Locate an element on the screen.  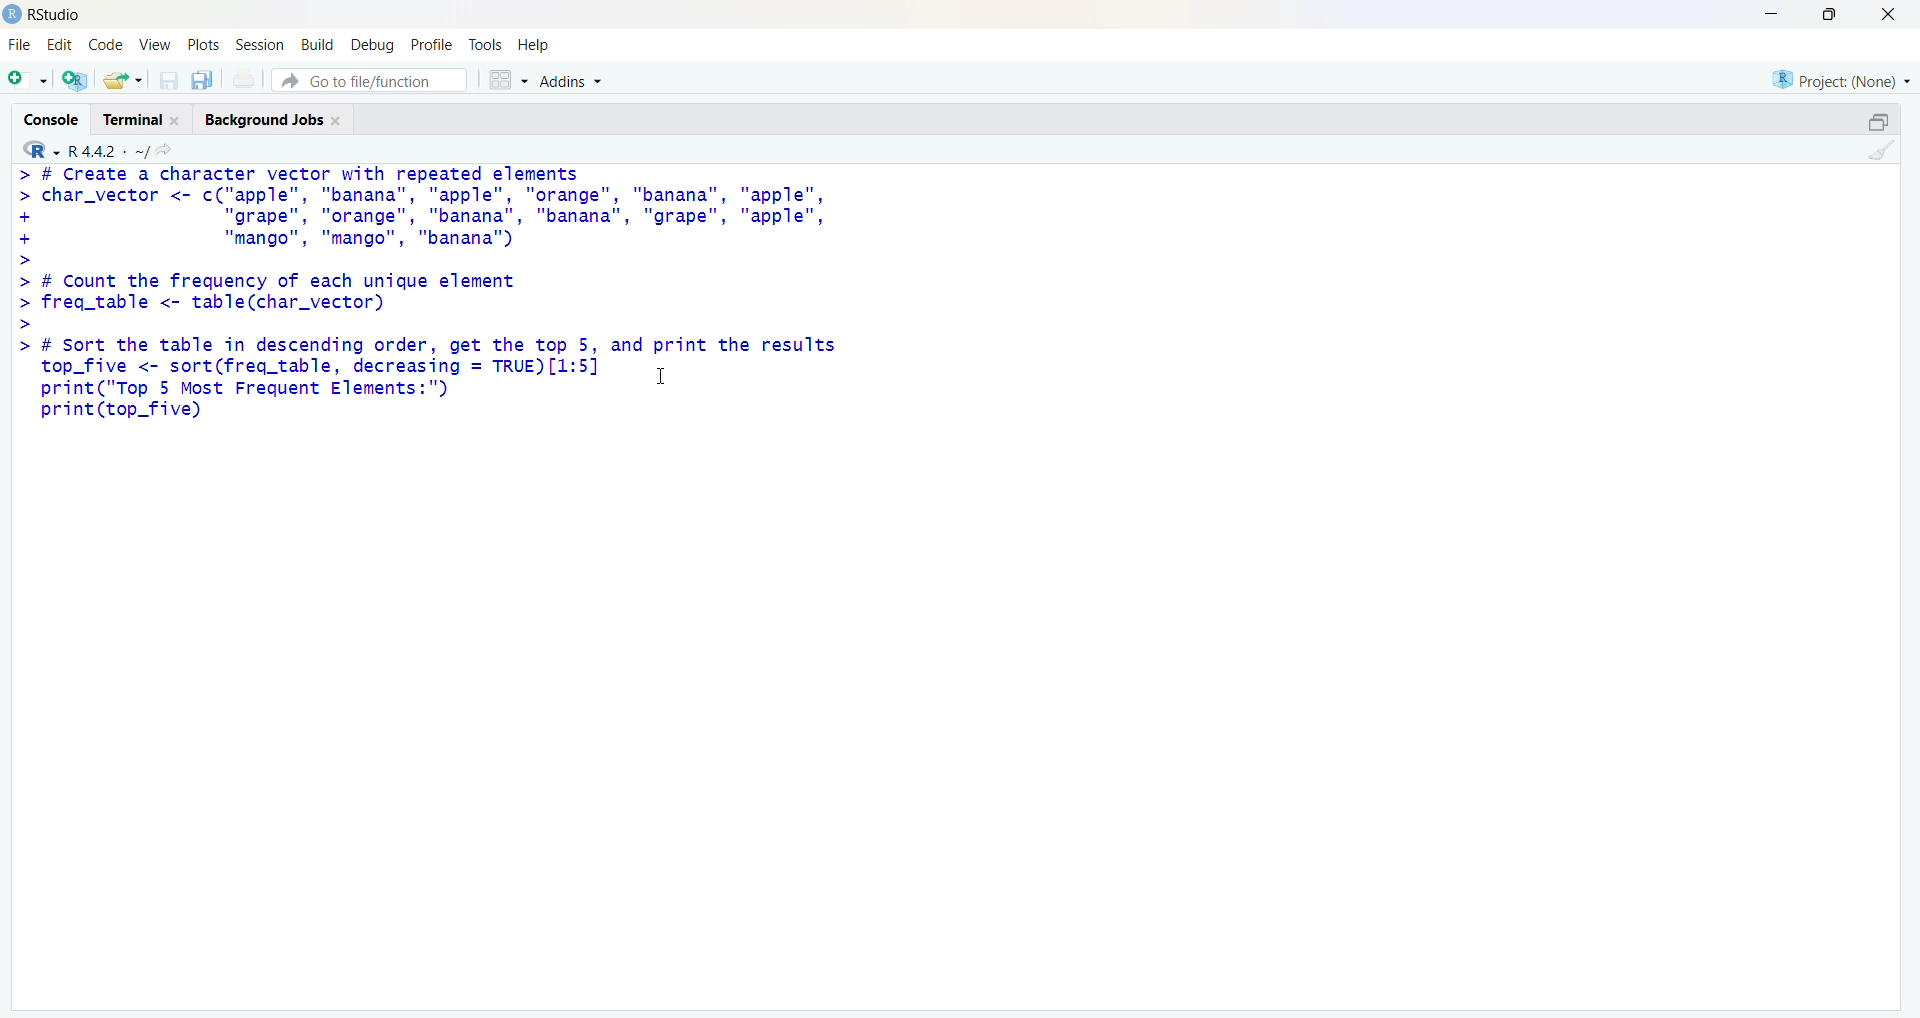
Debug is located at coordinates (373, 47).